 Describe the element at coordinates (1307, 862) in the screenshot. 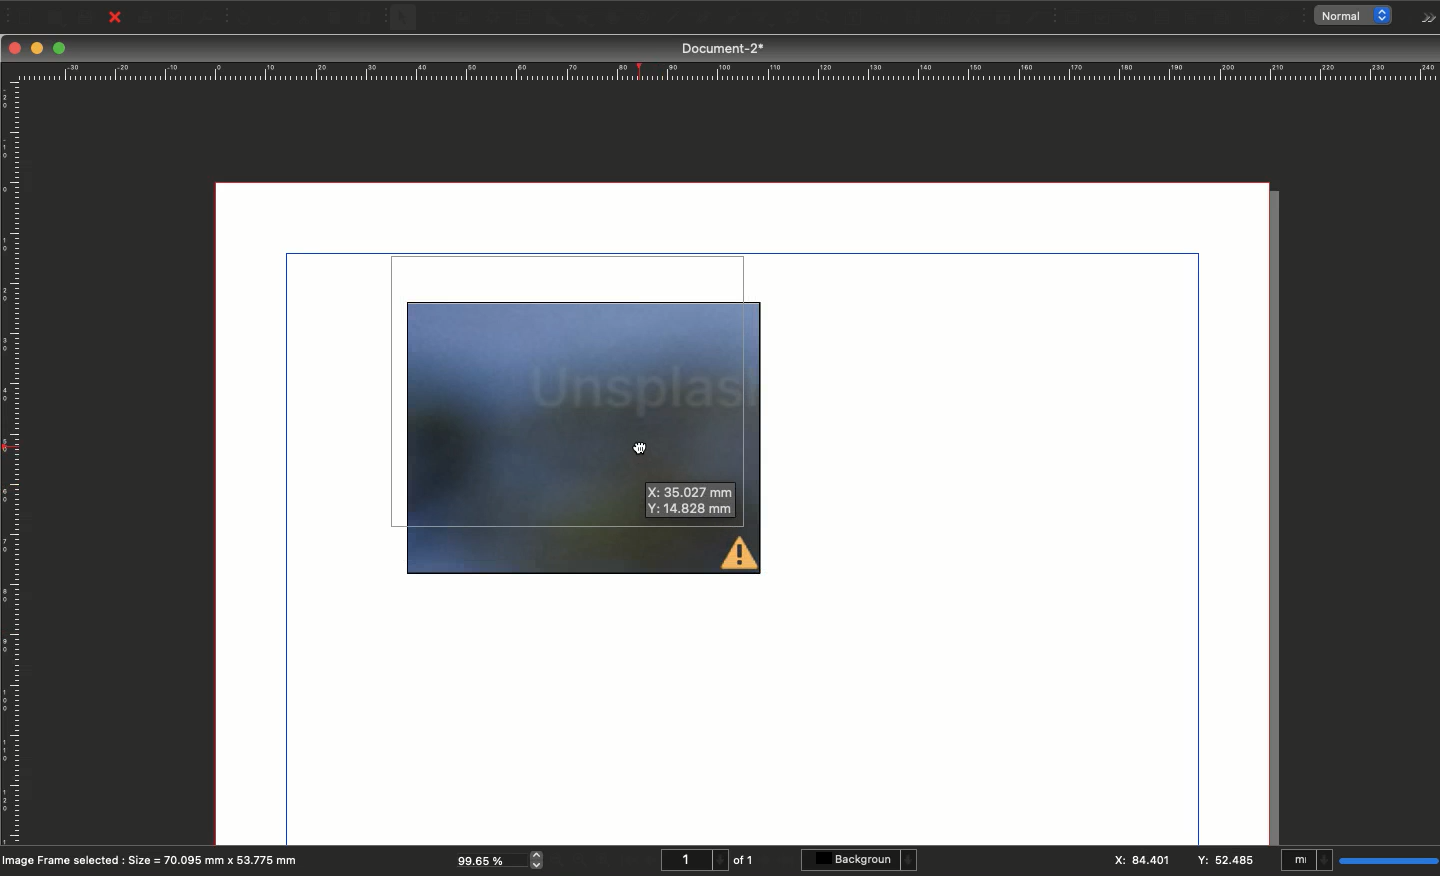

I see `mI` at that location.